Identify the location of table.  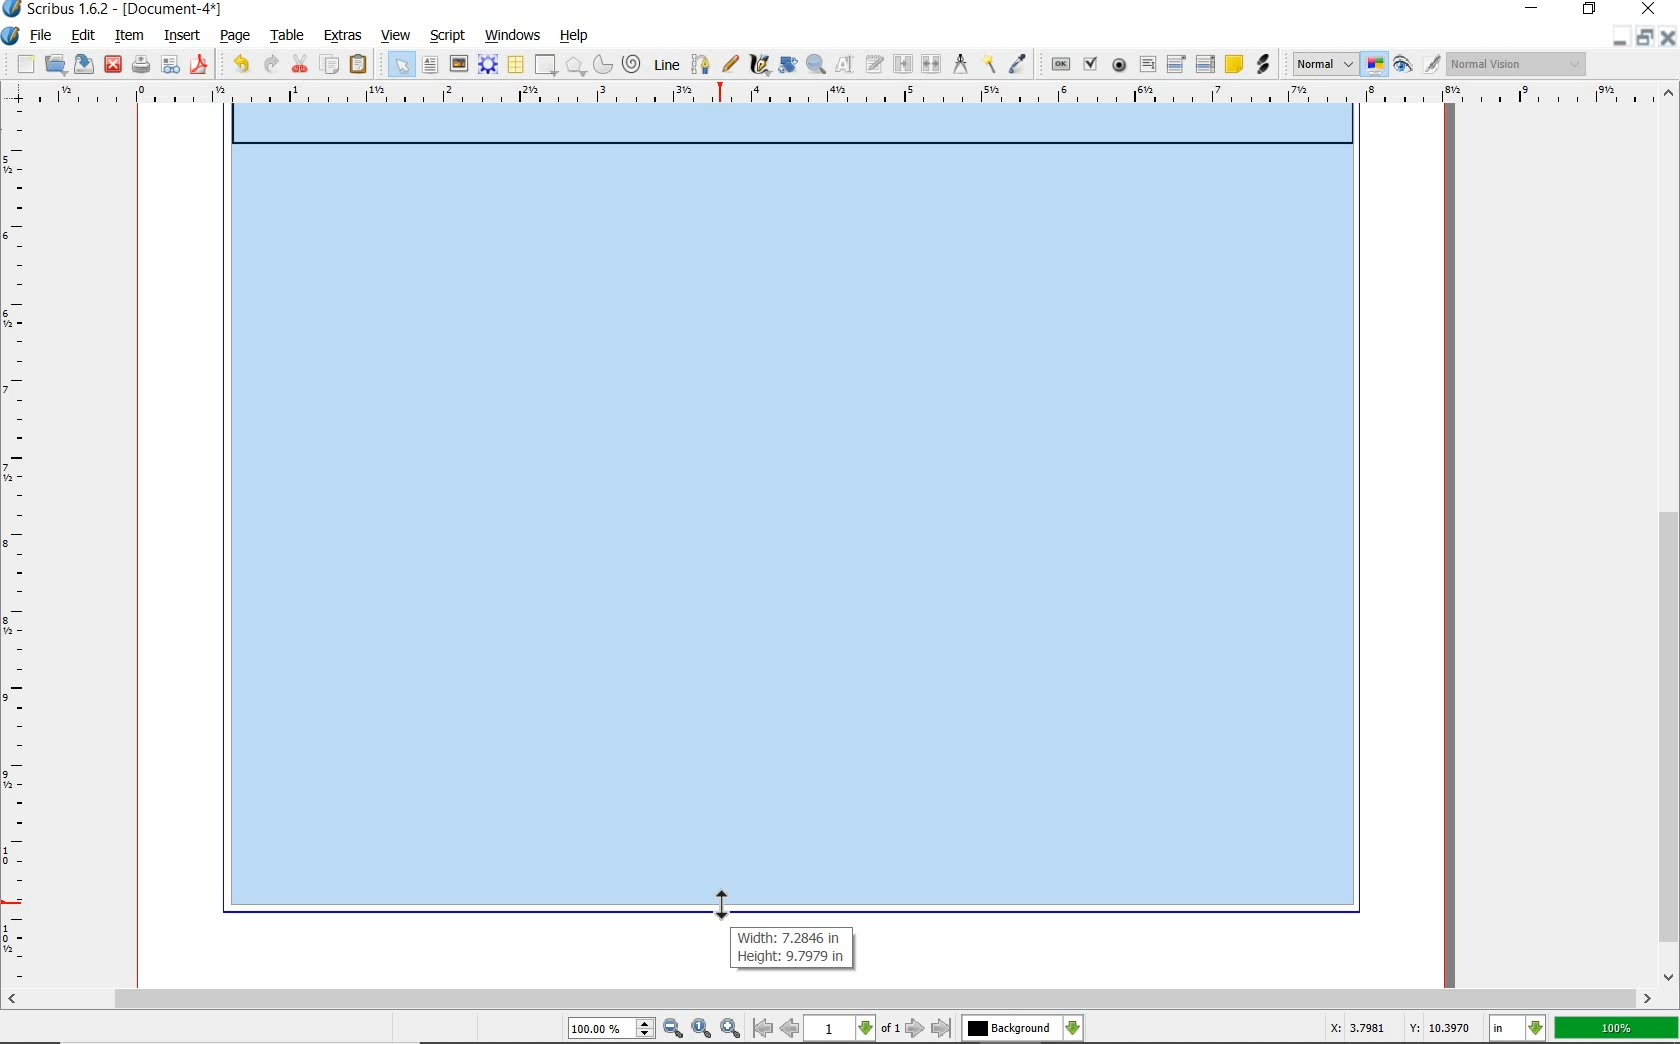
(288, 36).